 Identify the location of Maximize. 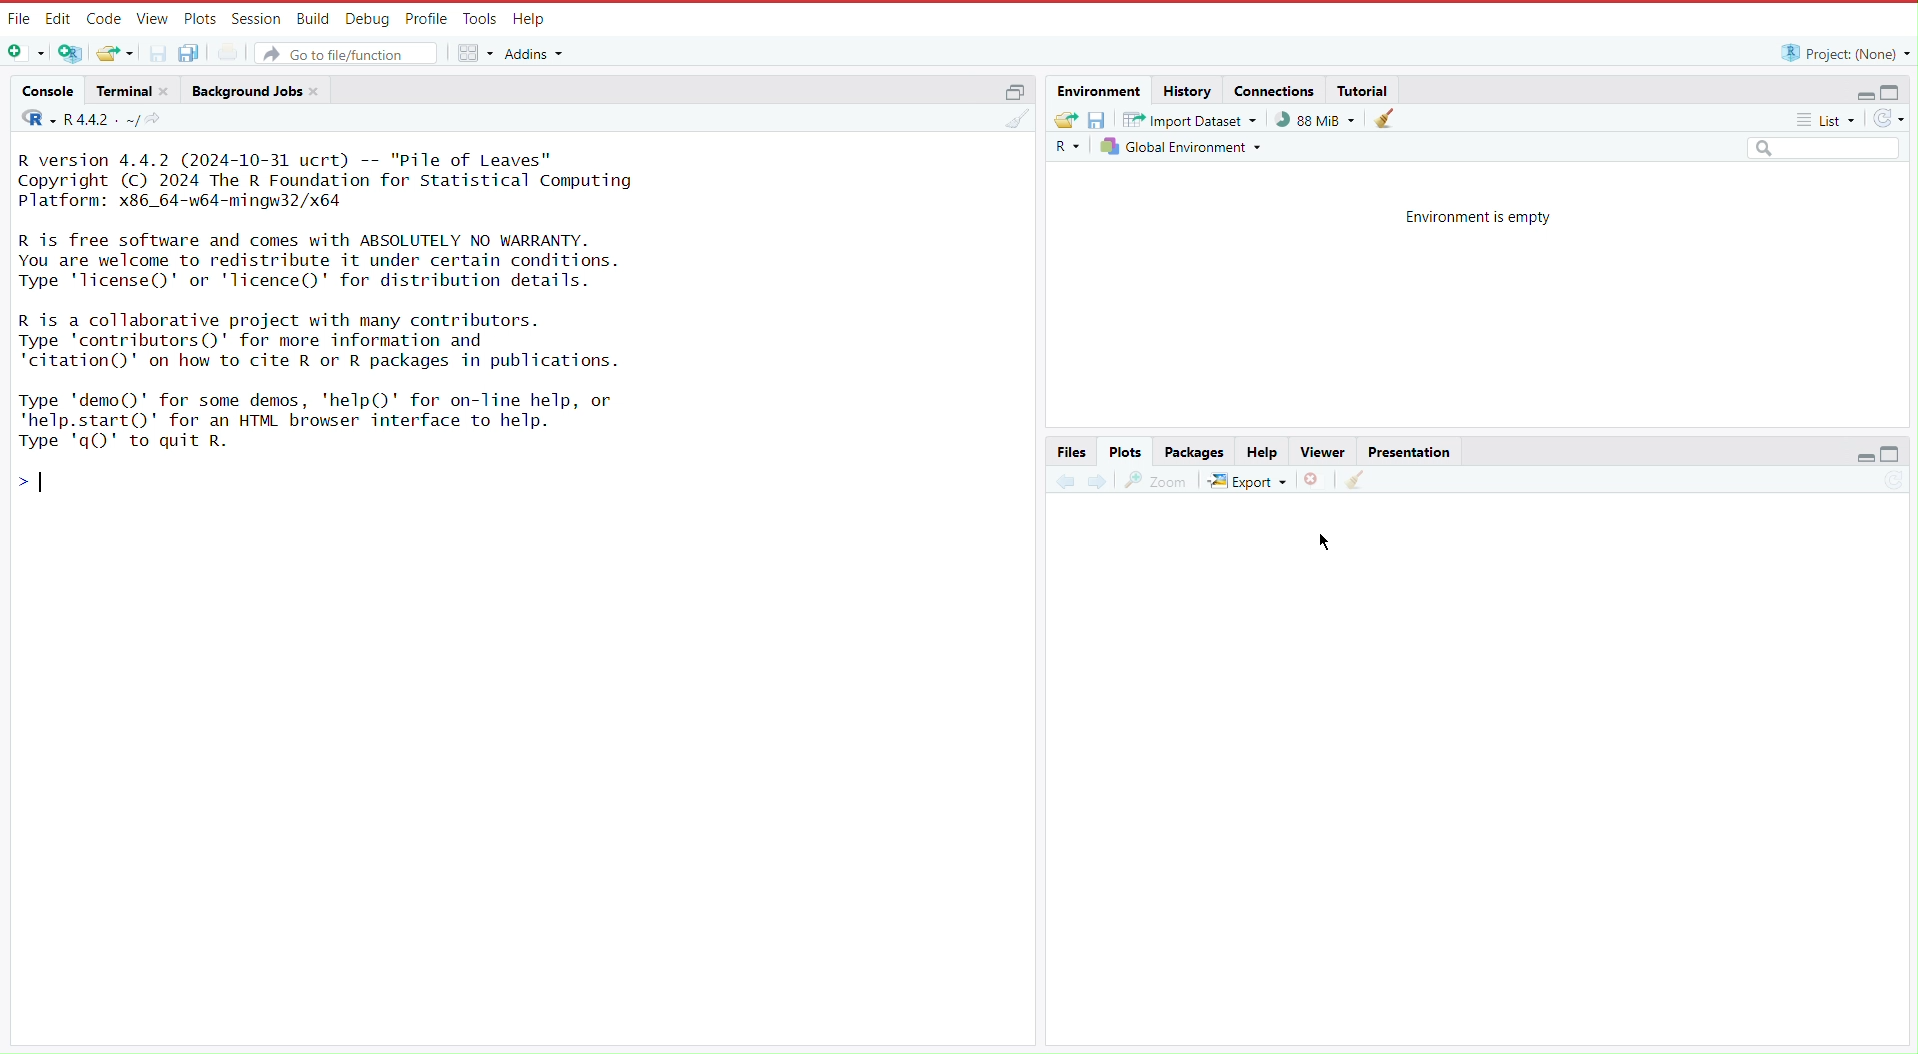
(1893, 91).